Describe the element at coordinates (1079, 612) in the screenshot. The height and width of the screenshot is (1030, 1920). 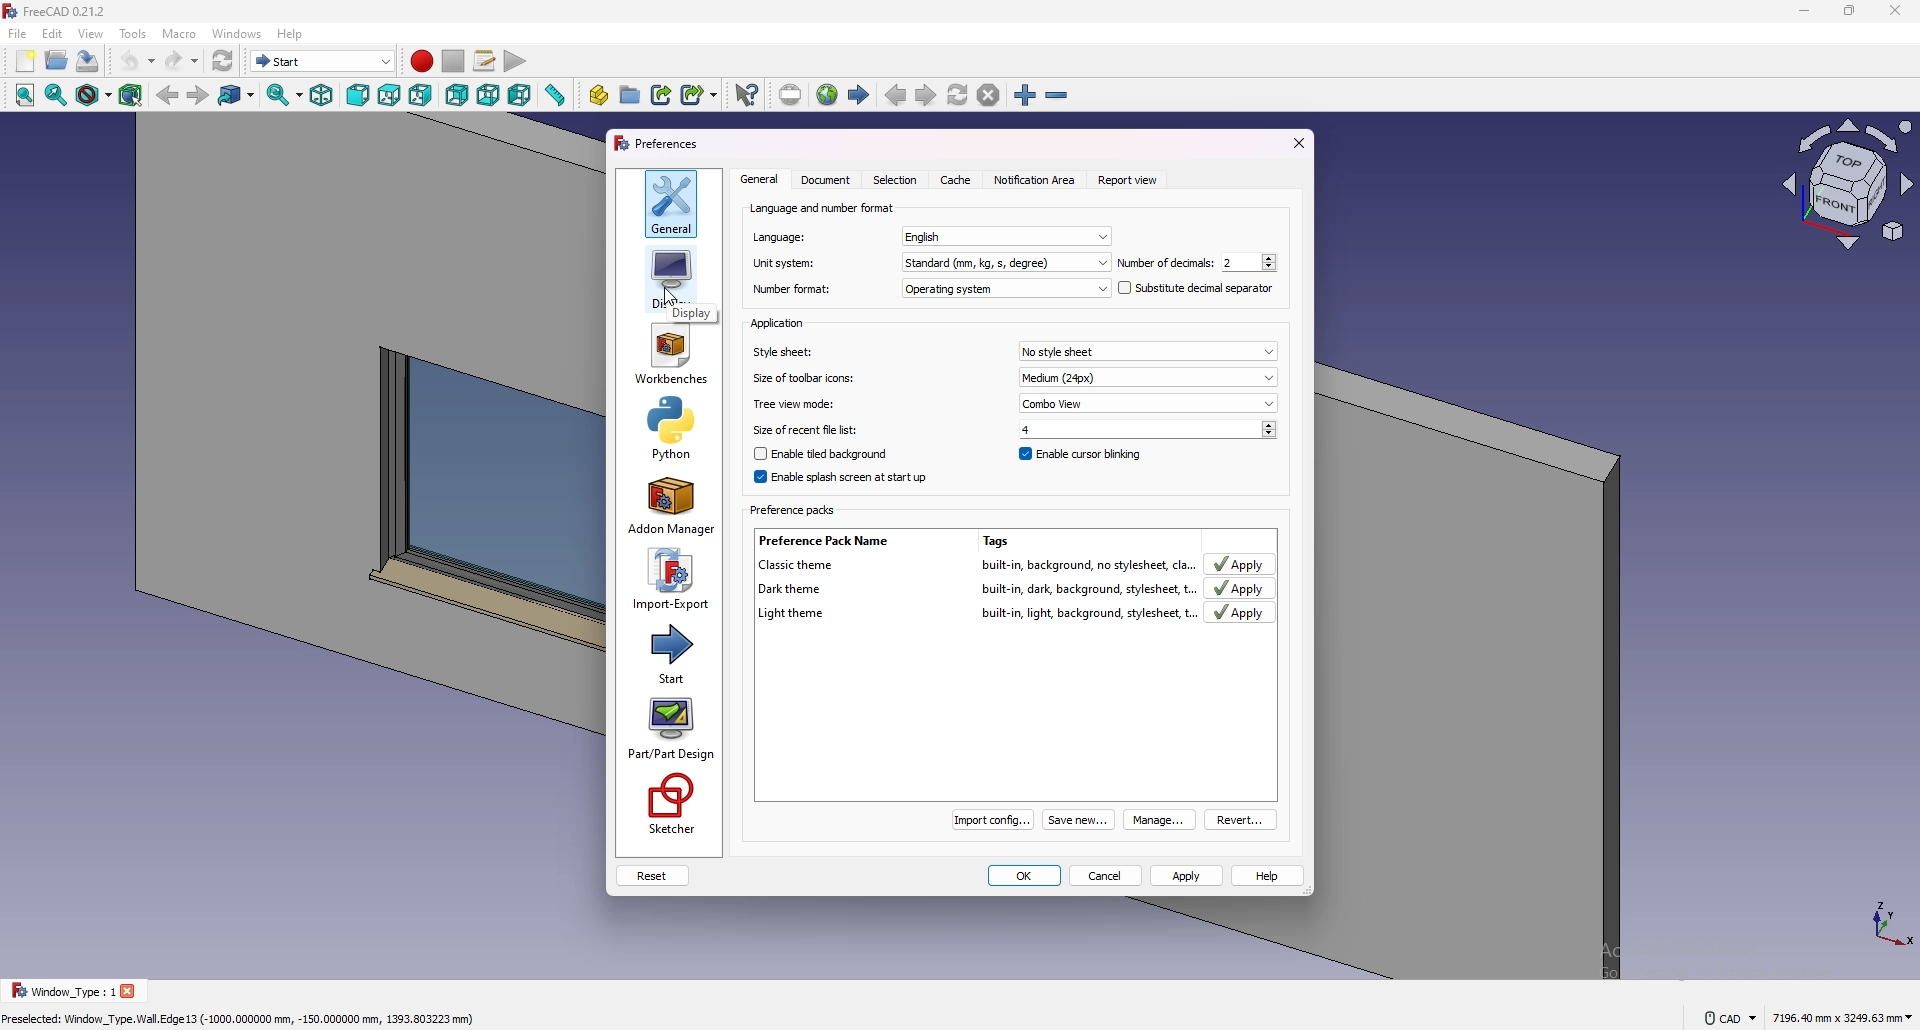
I see `built-in, light, background, stylesheet,` at that location.